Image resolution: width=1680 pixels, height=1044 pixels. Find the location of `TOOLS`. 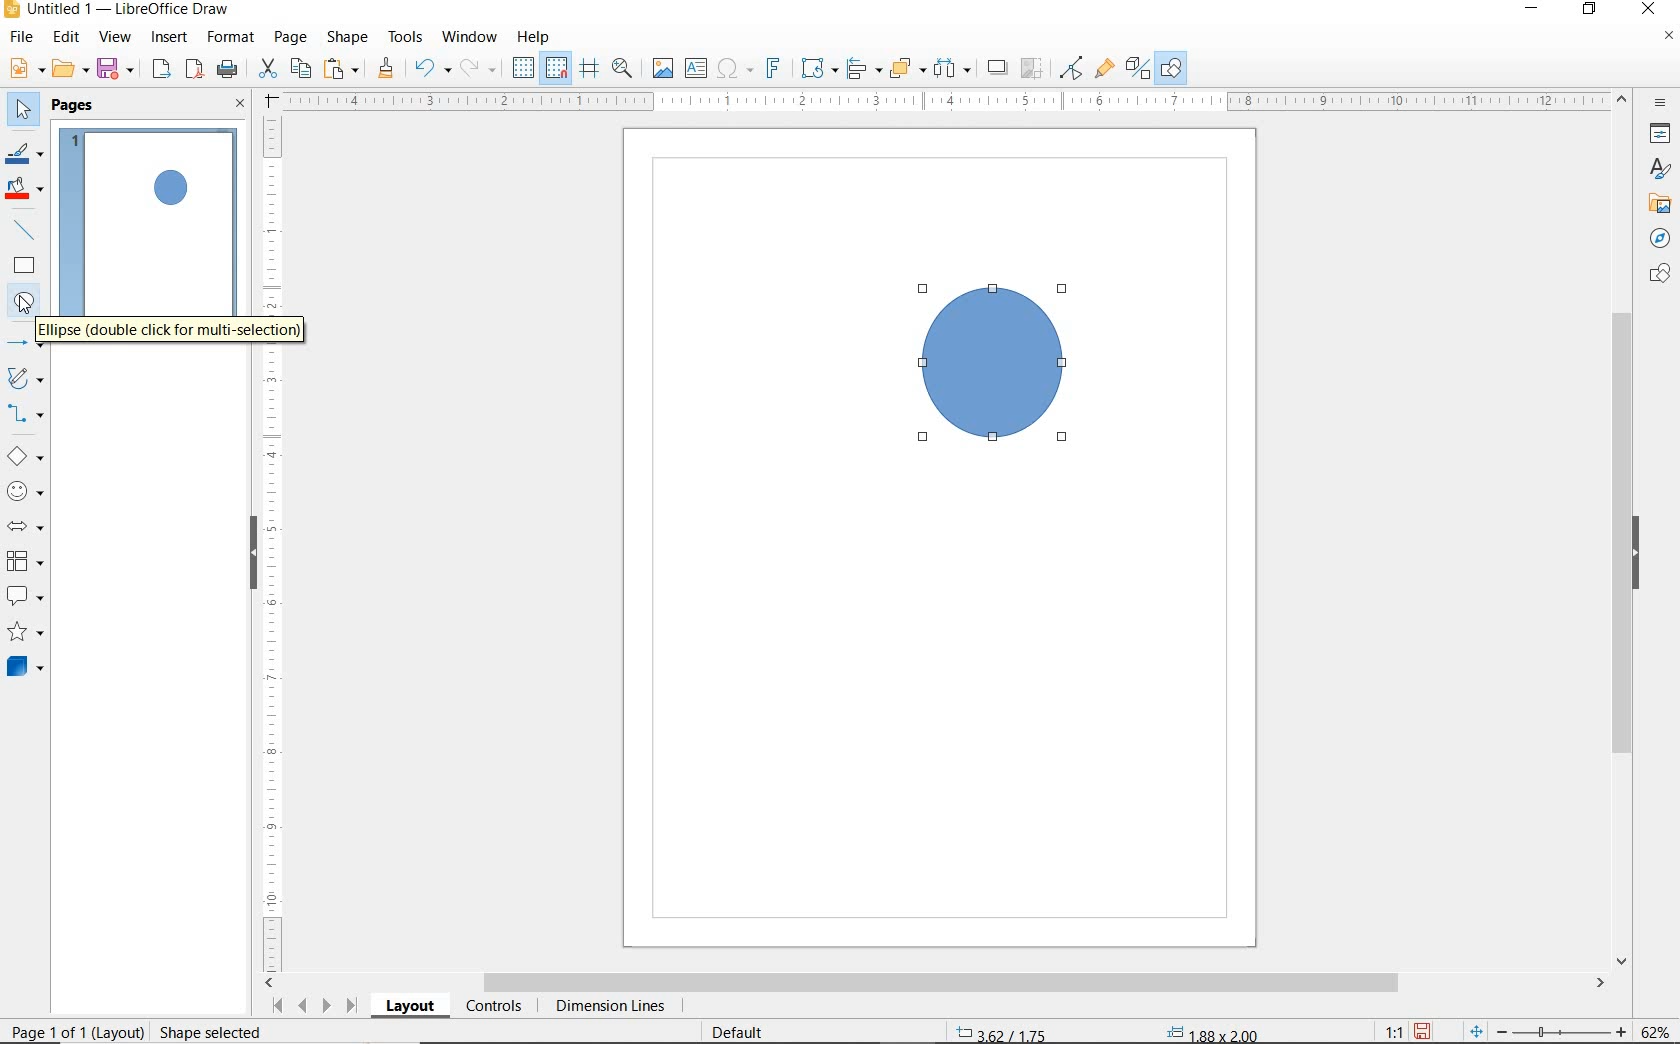

TOOLS is located at coordinates (405, 36).